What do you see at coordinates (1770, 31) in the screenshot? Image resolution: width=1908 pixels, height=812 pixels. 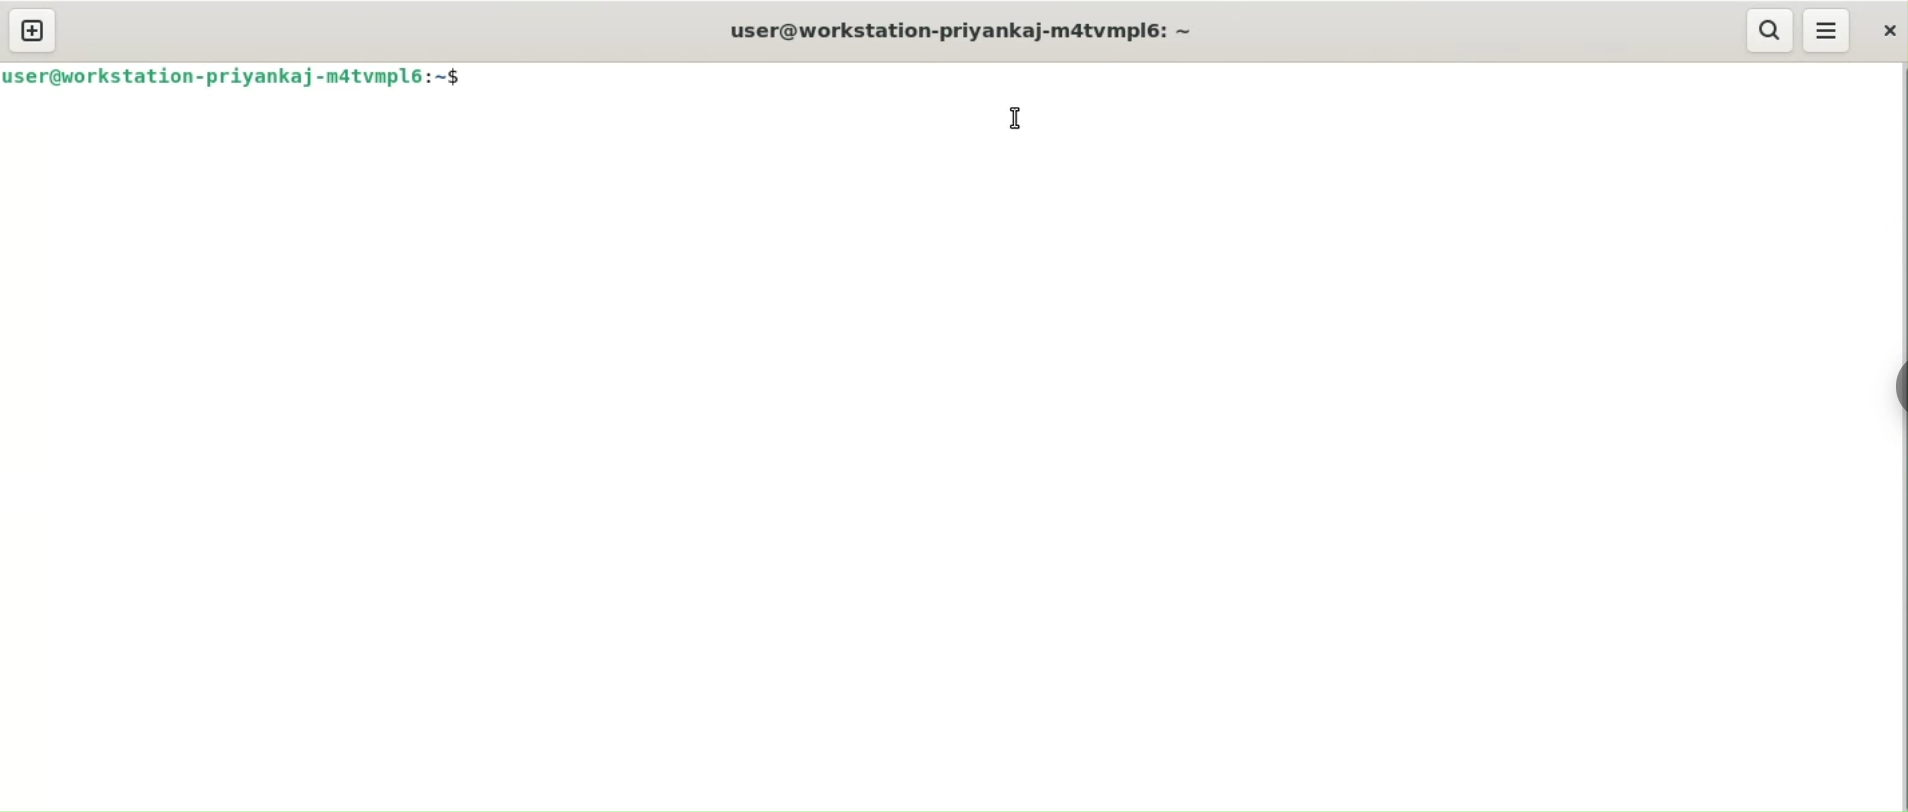 I see `search` at bounding box center [1770, 31].